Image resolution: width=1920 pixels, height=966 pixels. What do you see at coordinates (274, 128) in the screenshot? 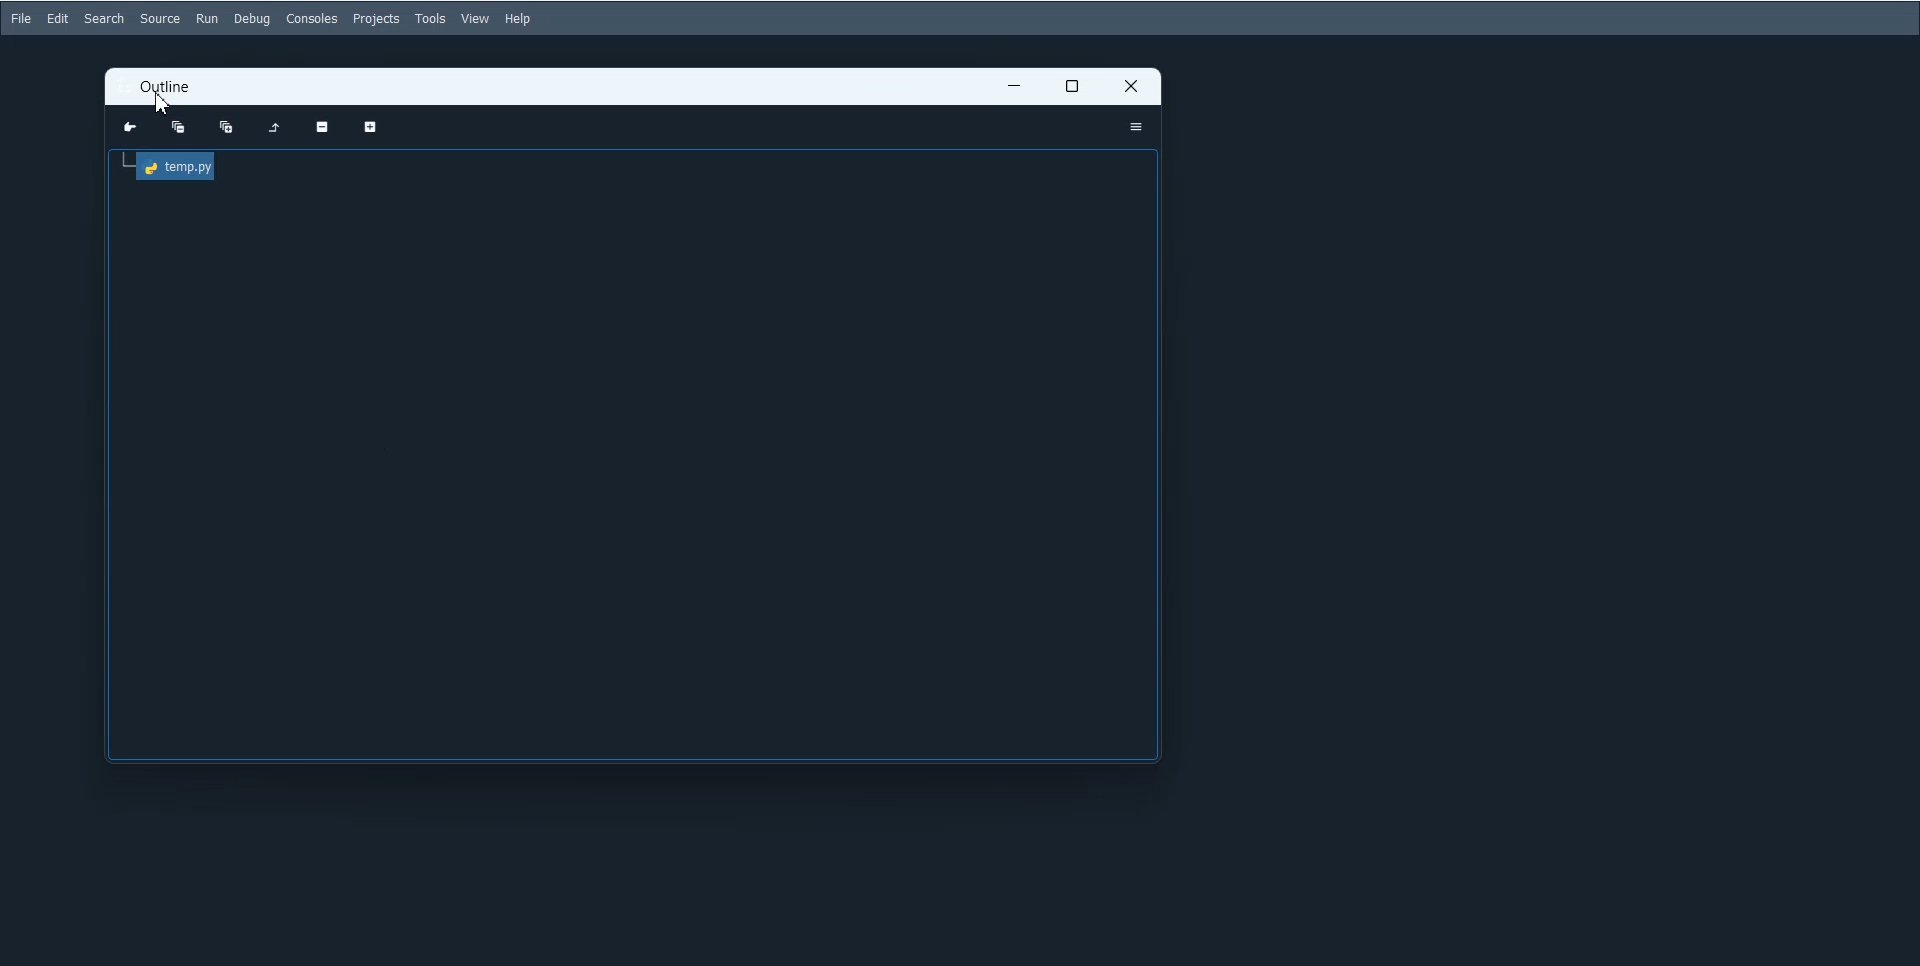
I see `Restore original layout tree` at bounding box center [274, 128].